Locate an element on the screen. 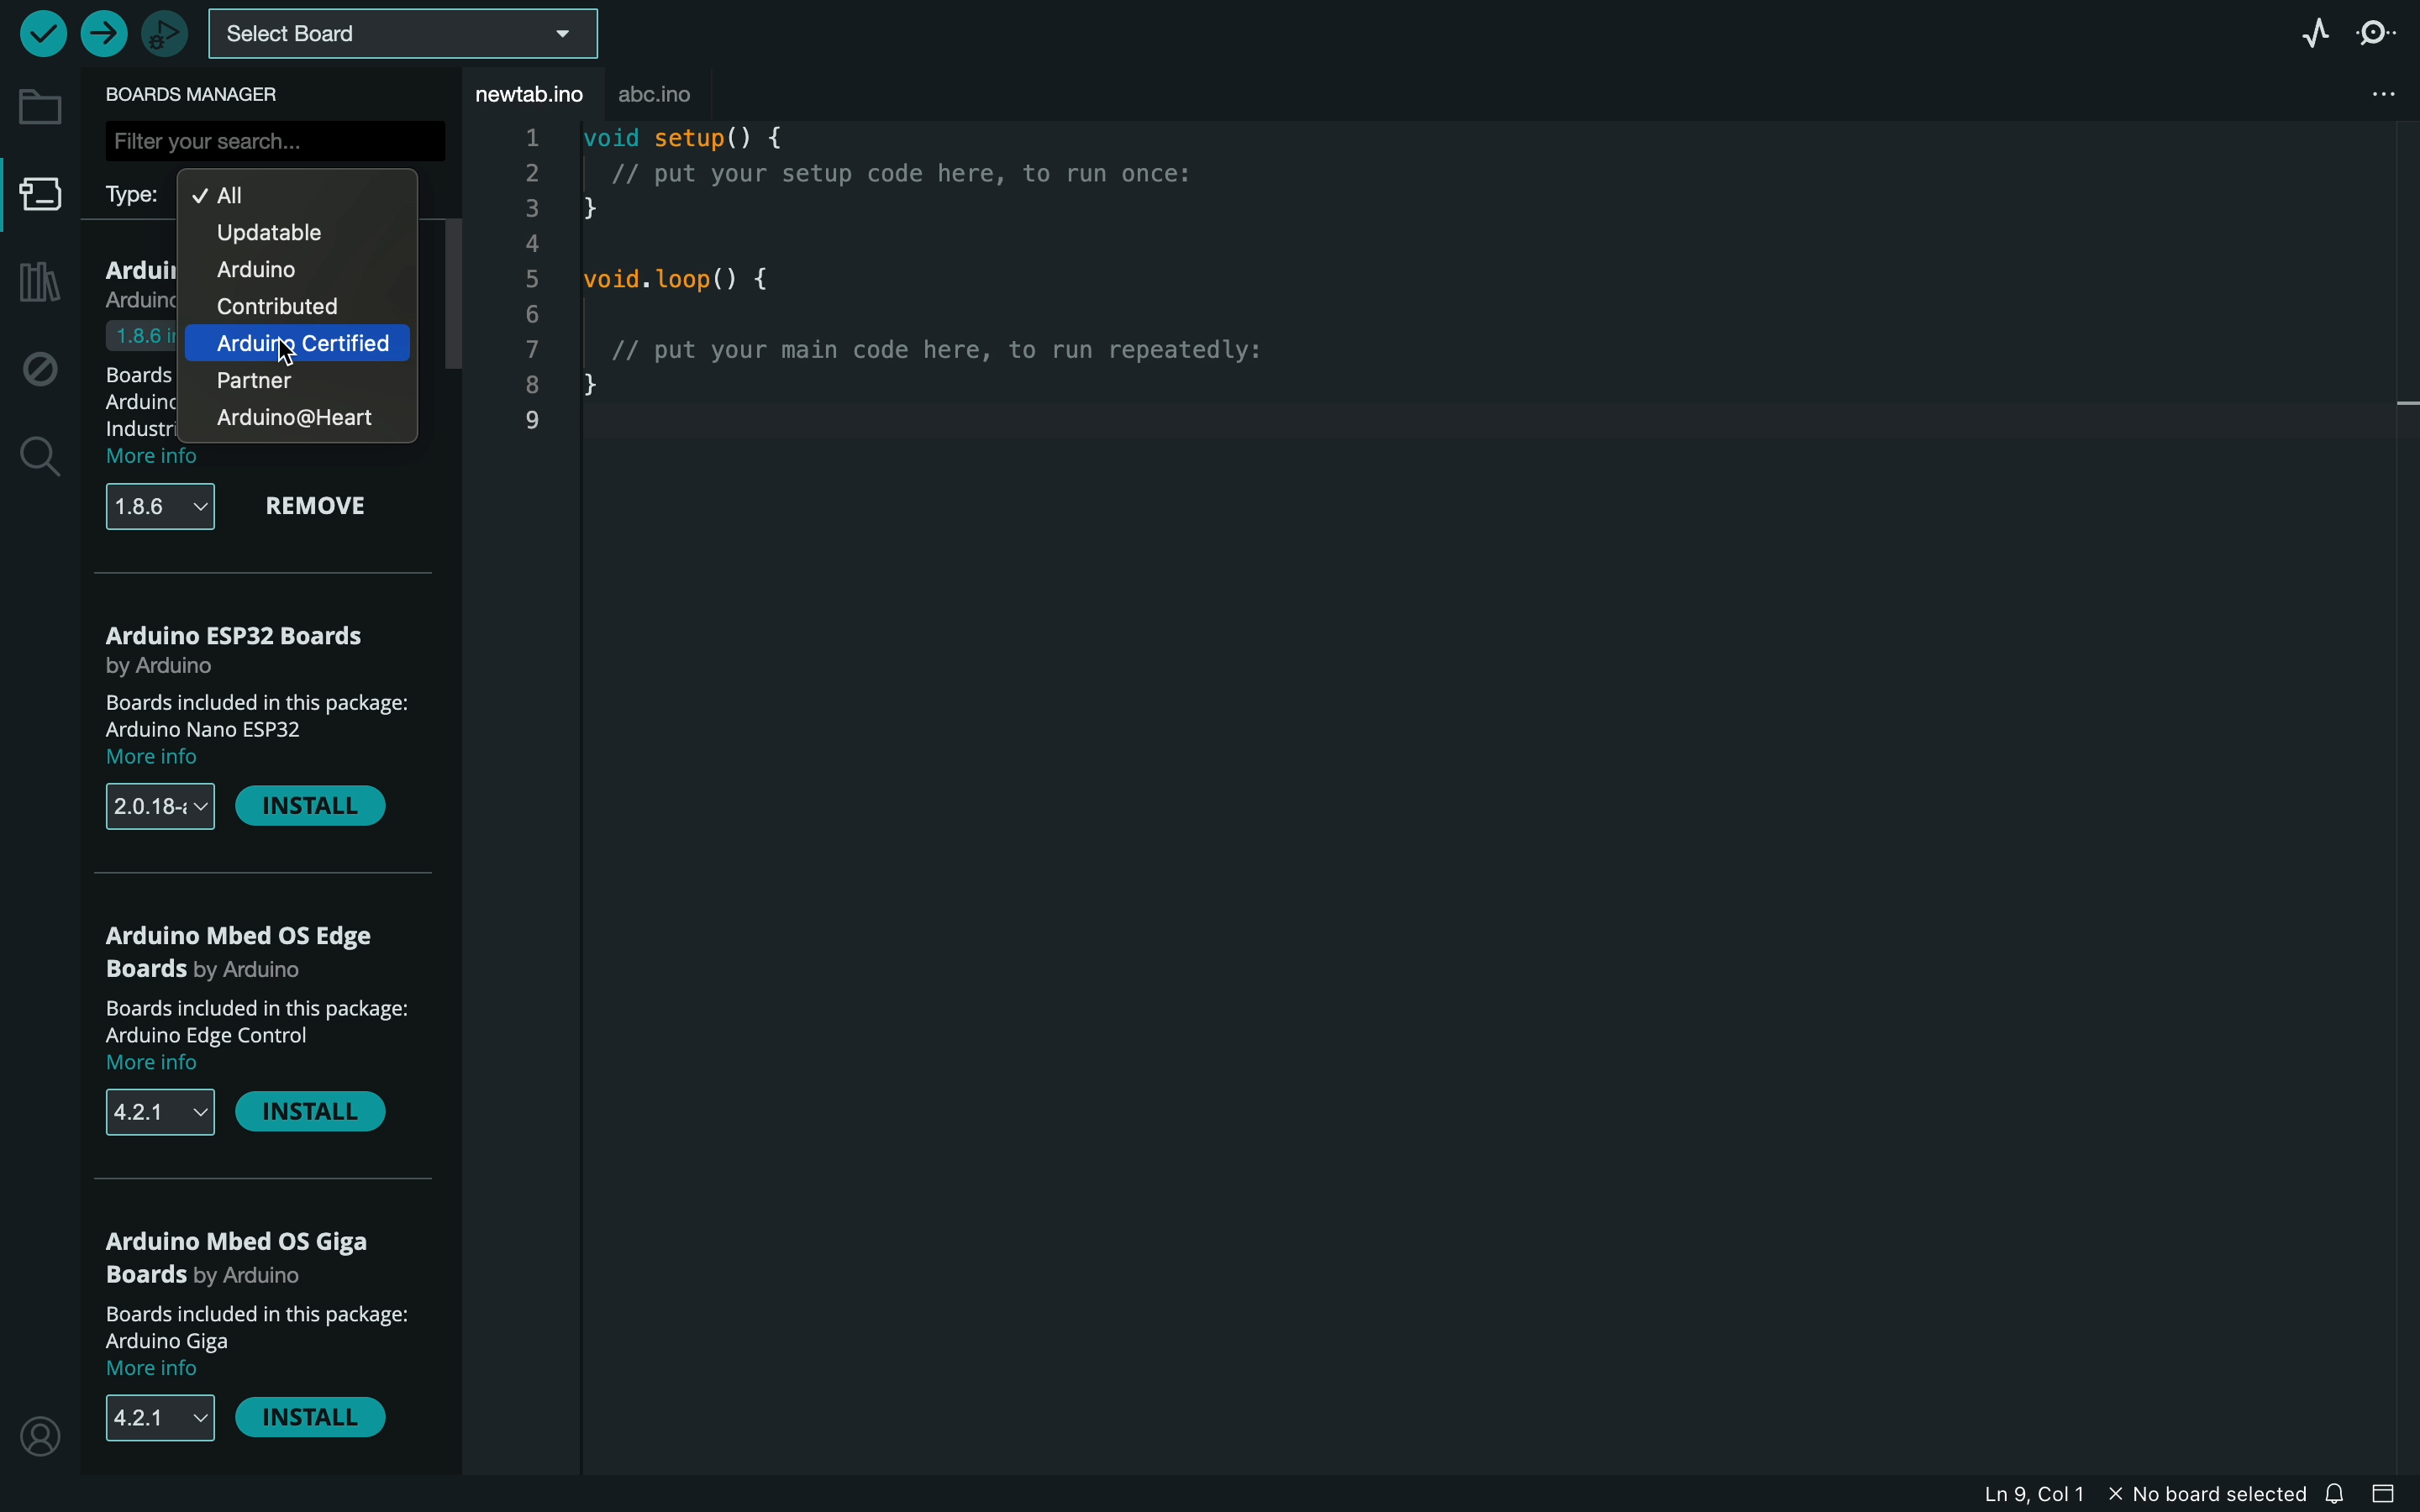 This screenshot has width=2420, height=1512. OS Giga  is located at coordinates (252, 1259).